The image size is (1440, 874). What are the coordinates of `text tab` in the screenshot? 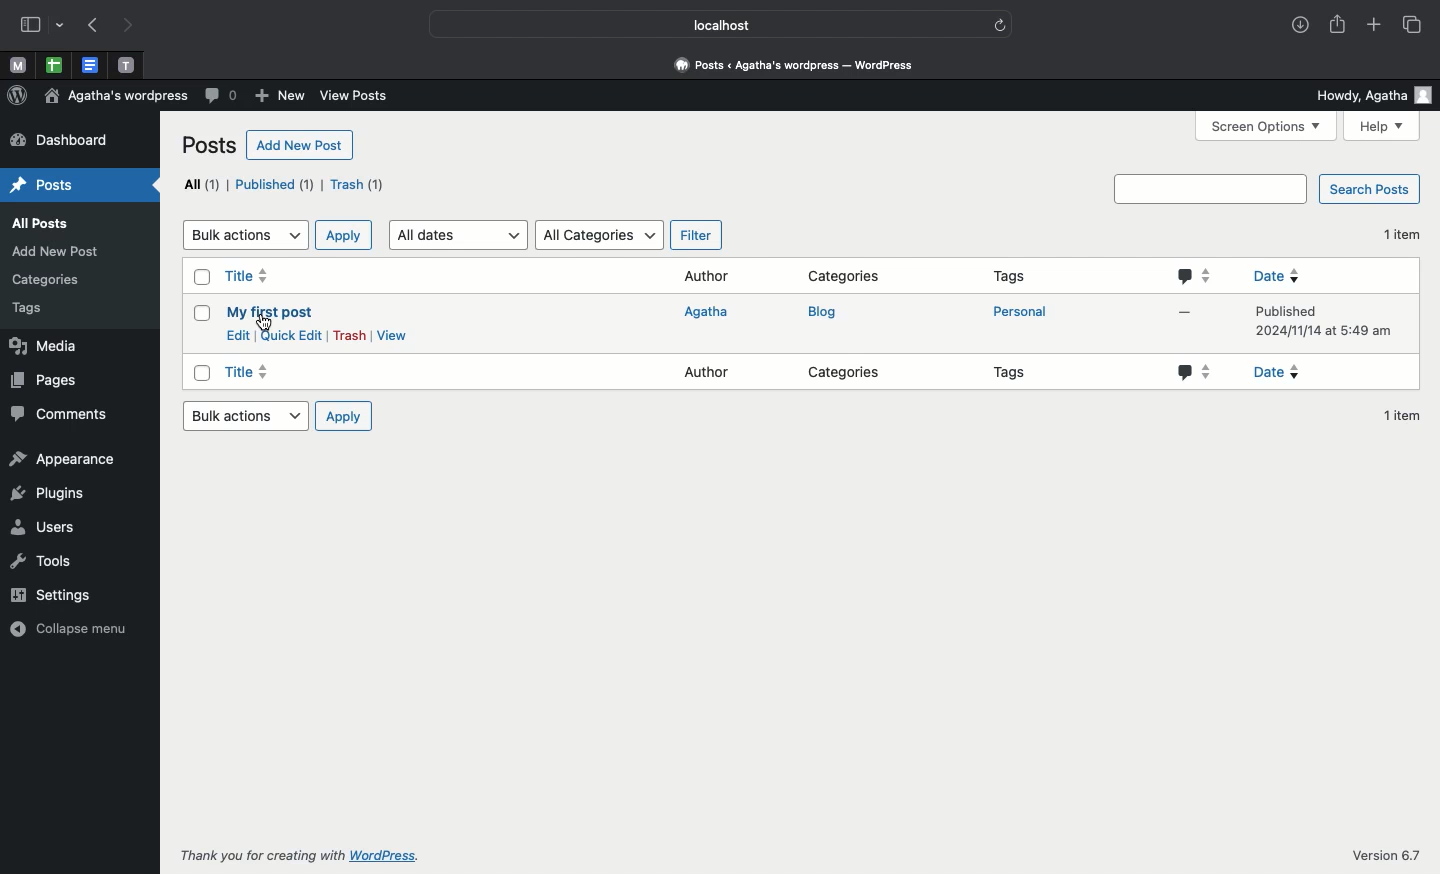 It's located at (126, 61).